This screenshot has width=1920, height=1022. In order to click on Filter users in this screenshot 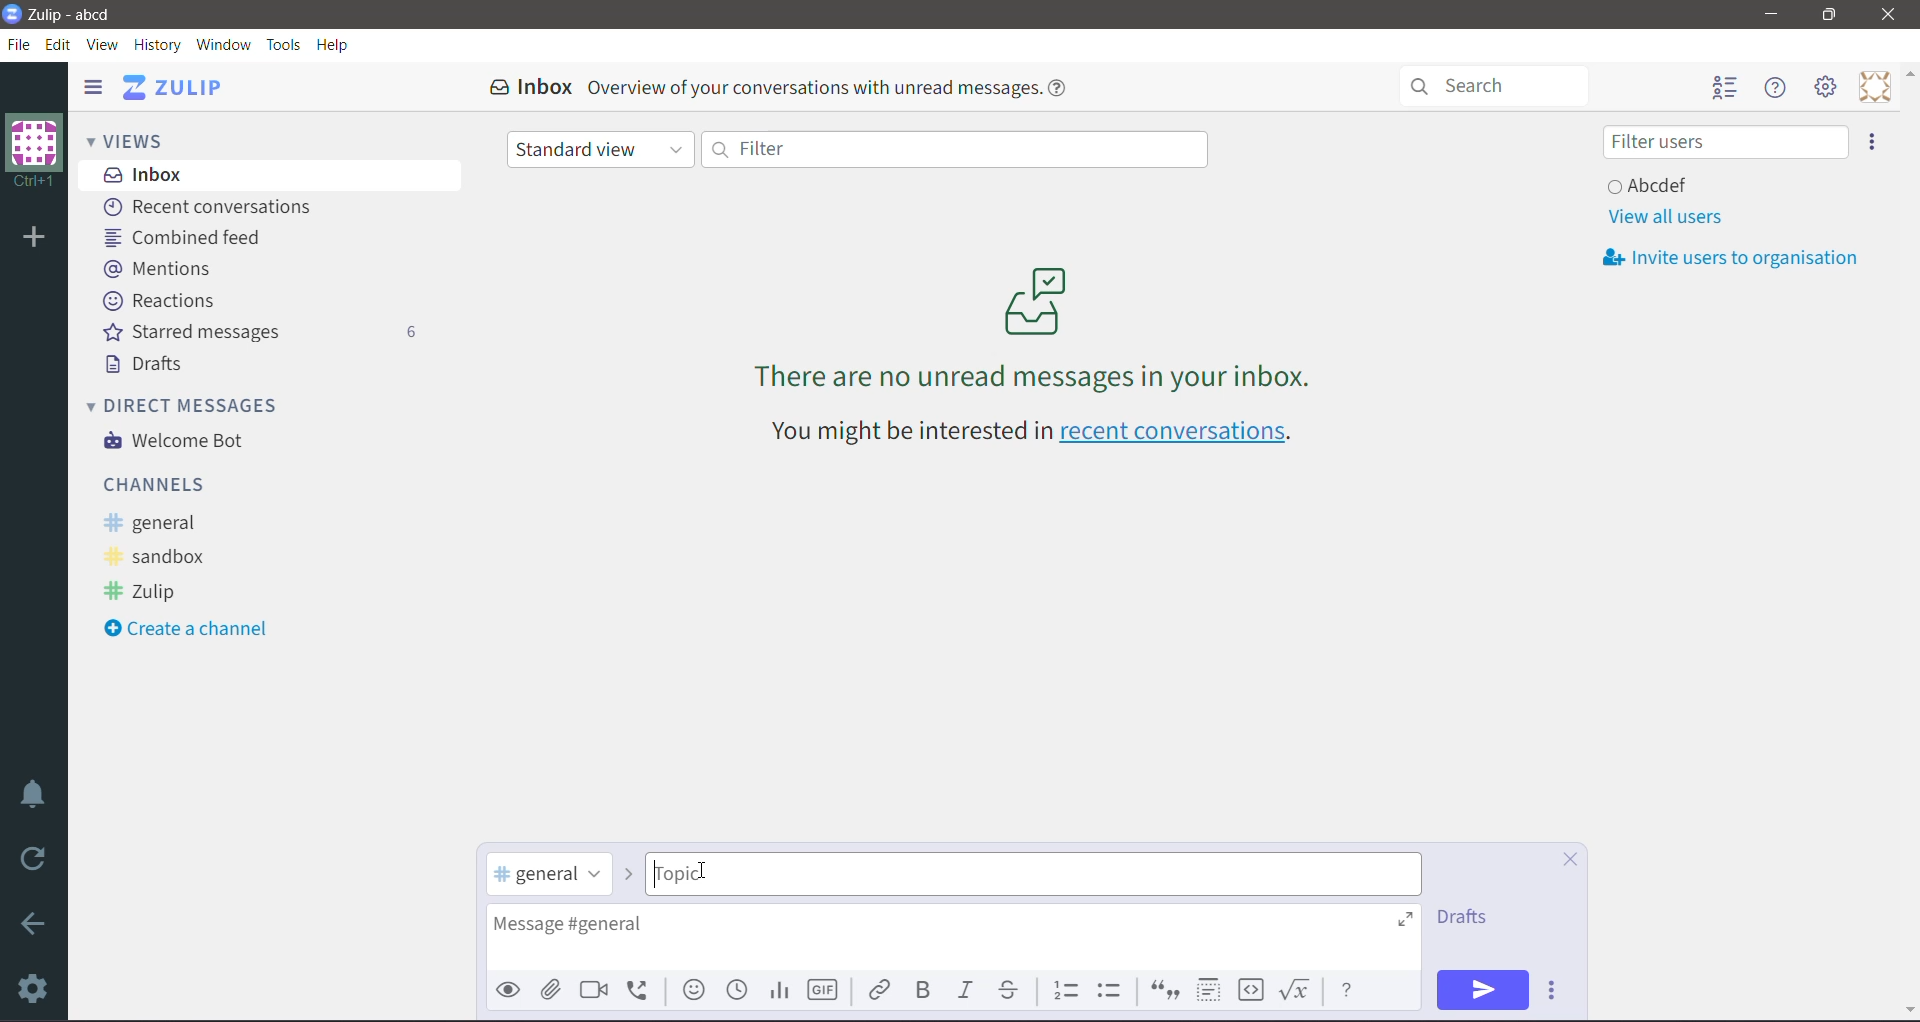, I will do `click(1725, 142)`.